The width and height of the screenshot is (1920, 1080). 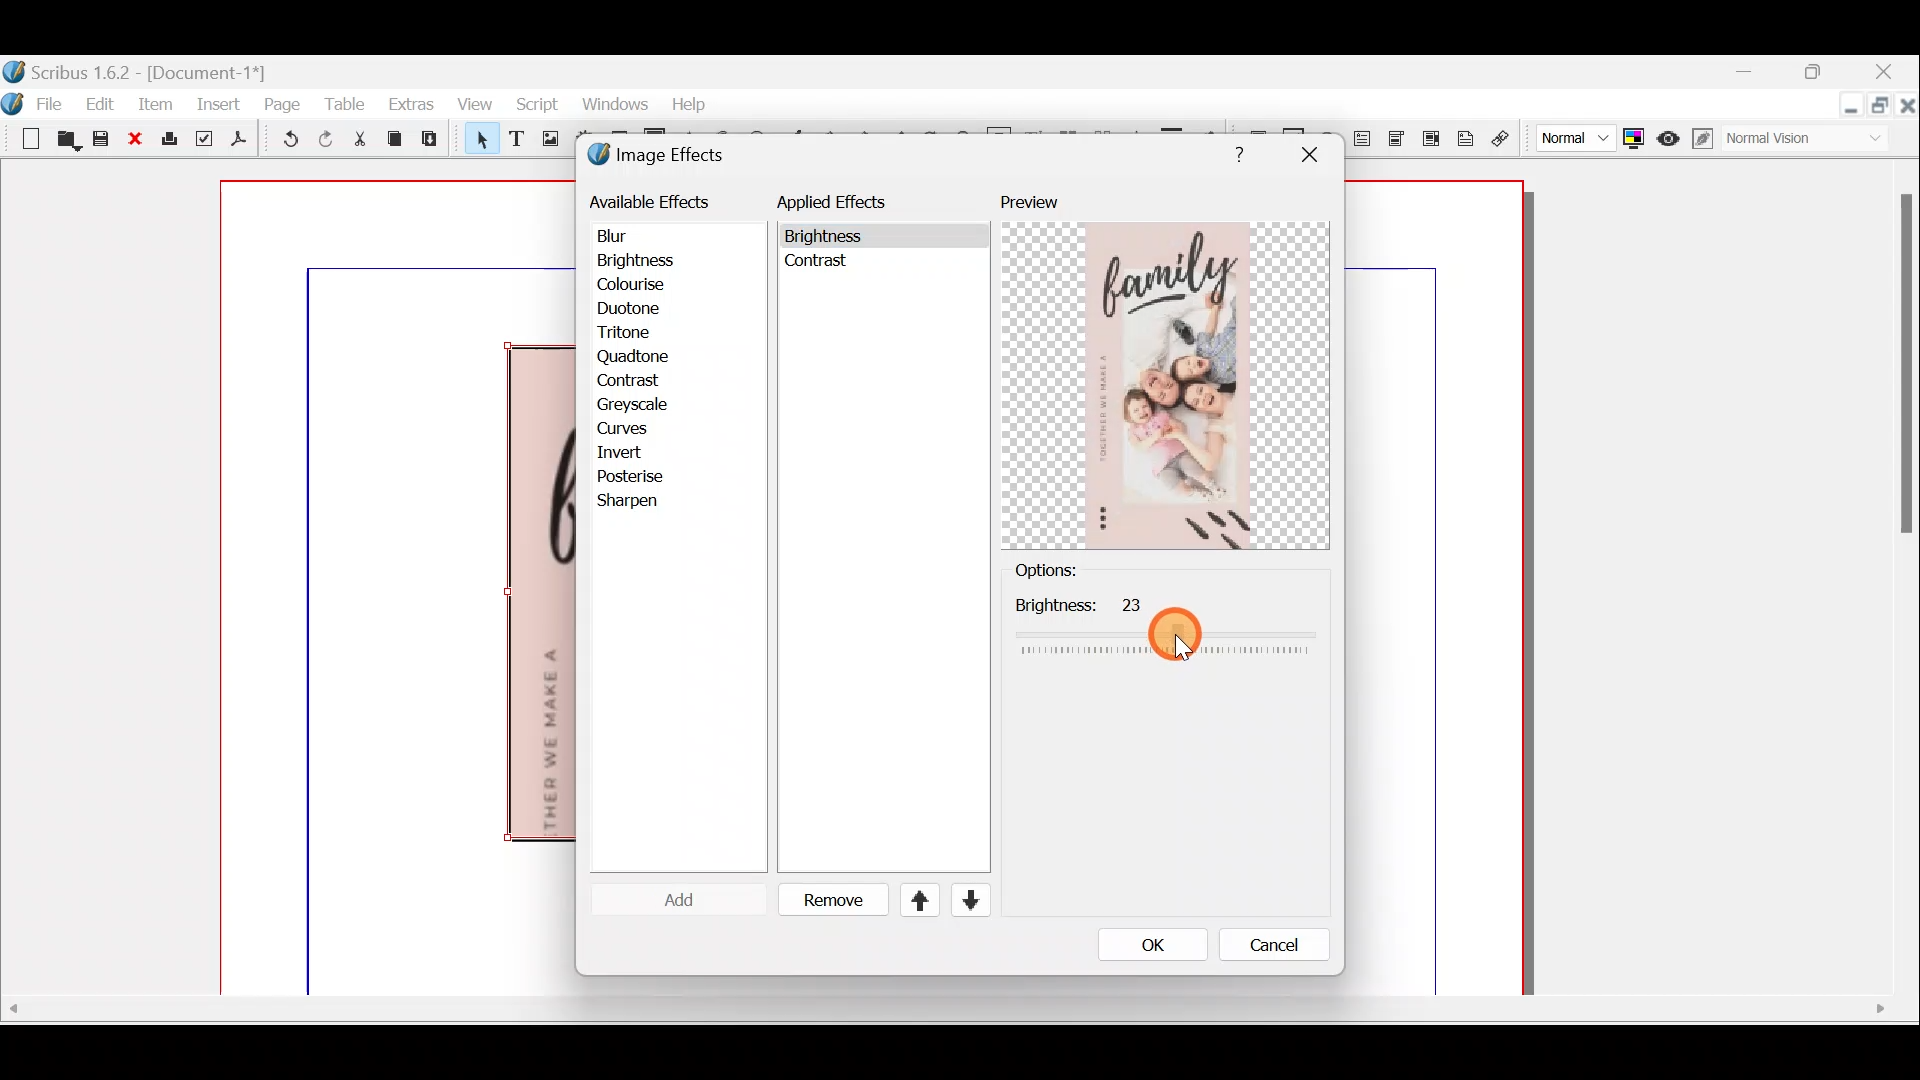 I want to click on , so click(x=1165, y=625).